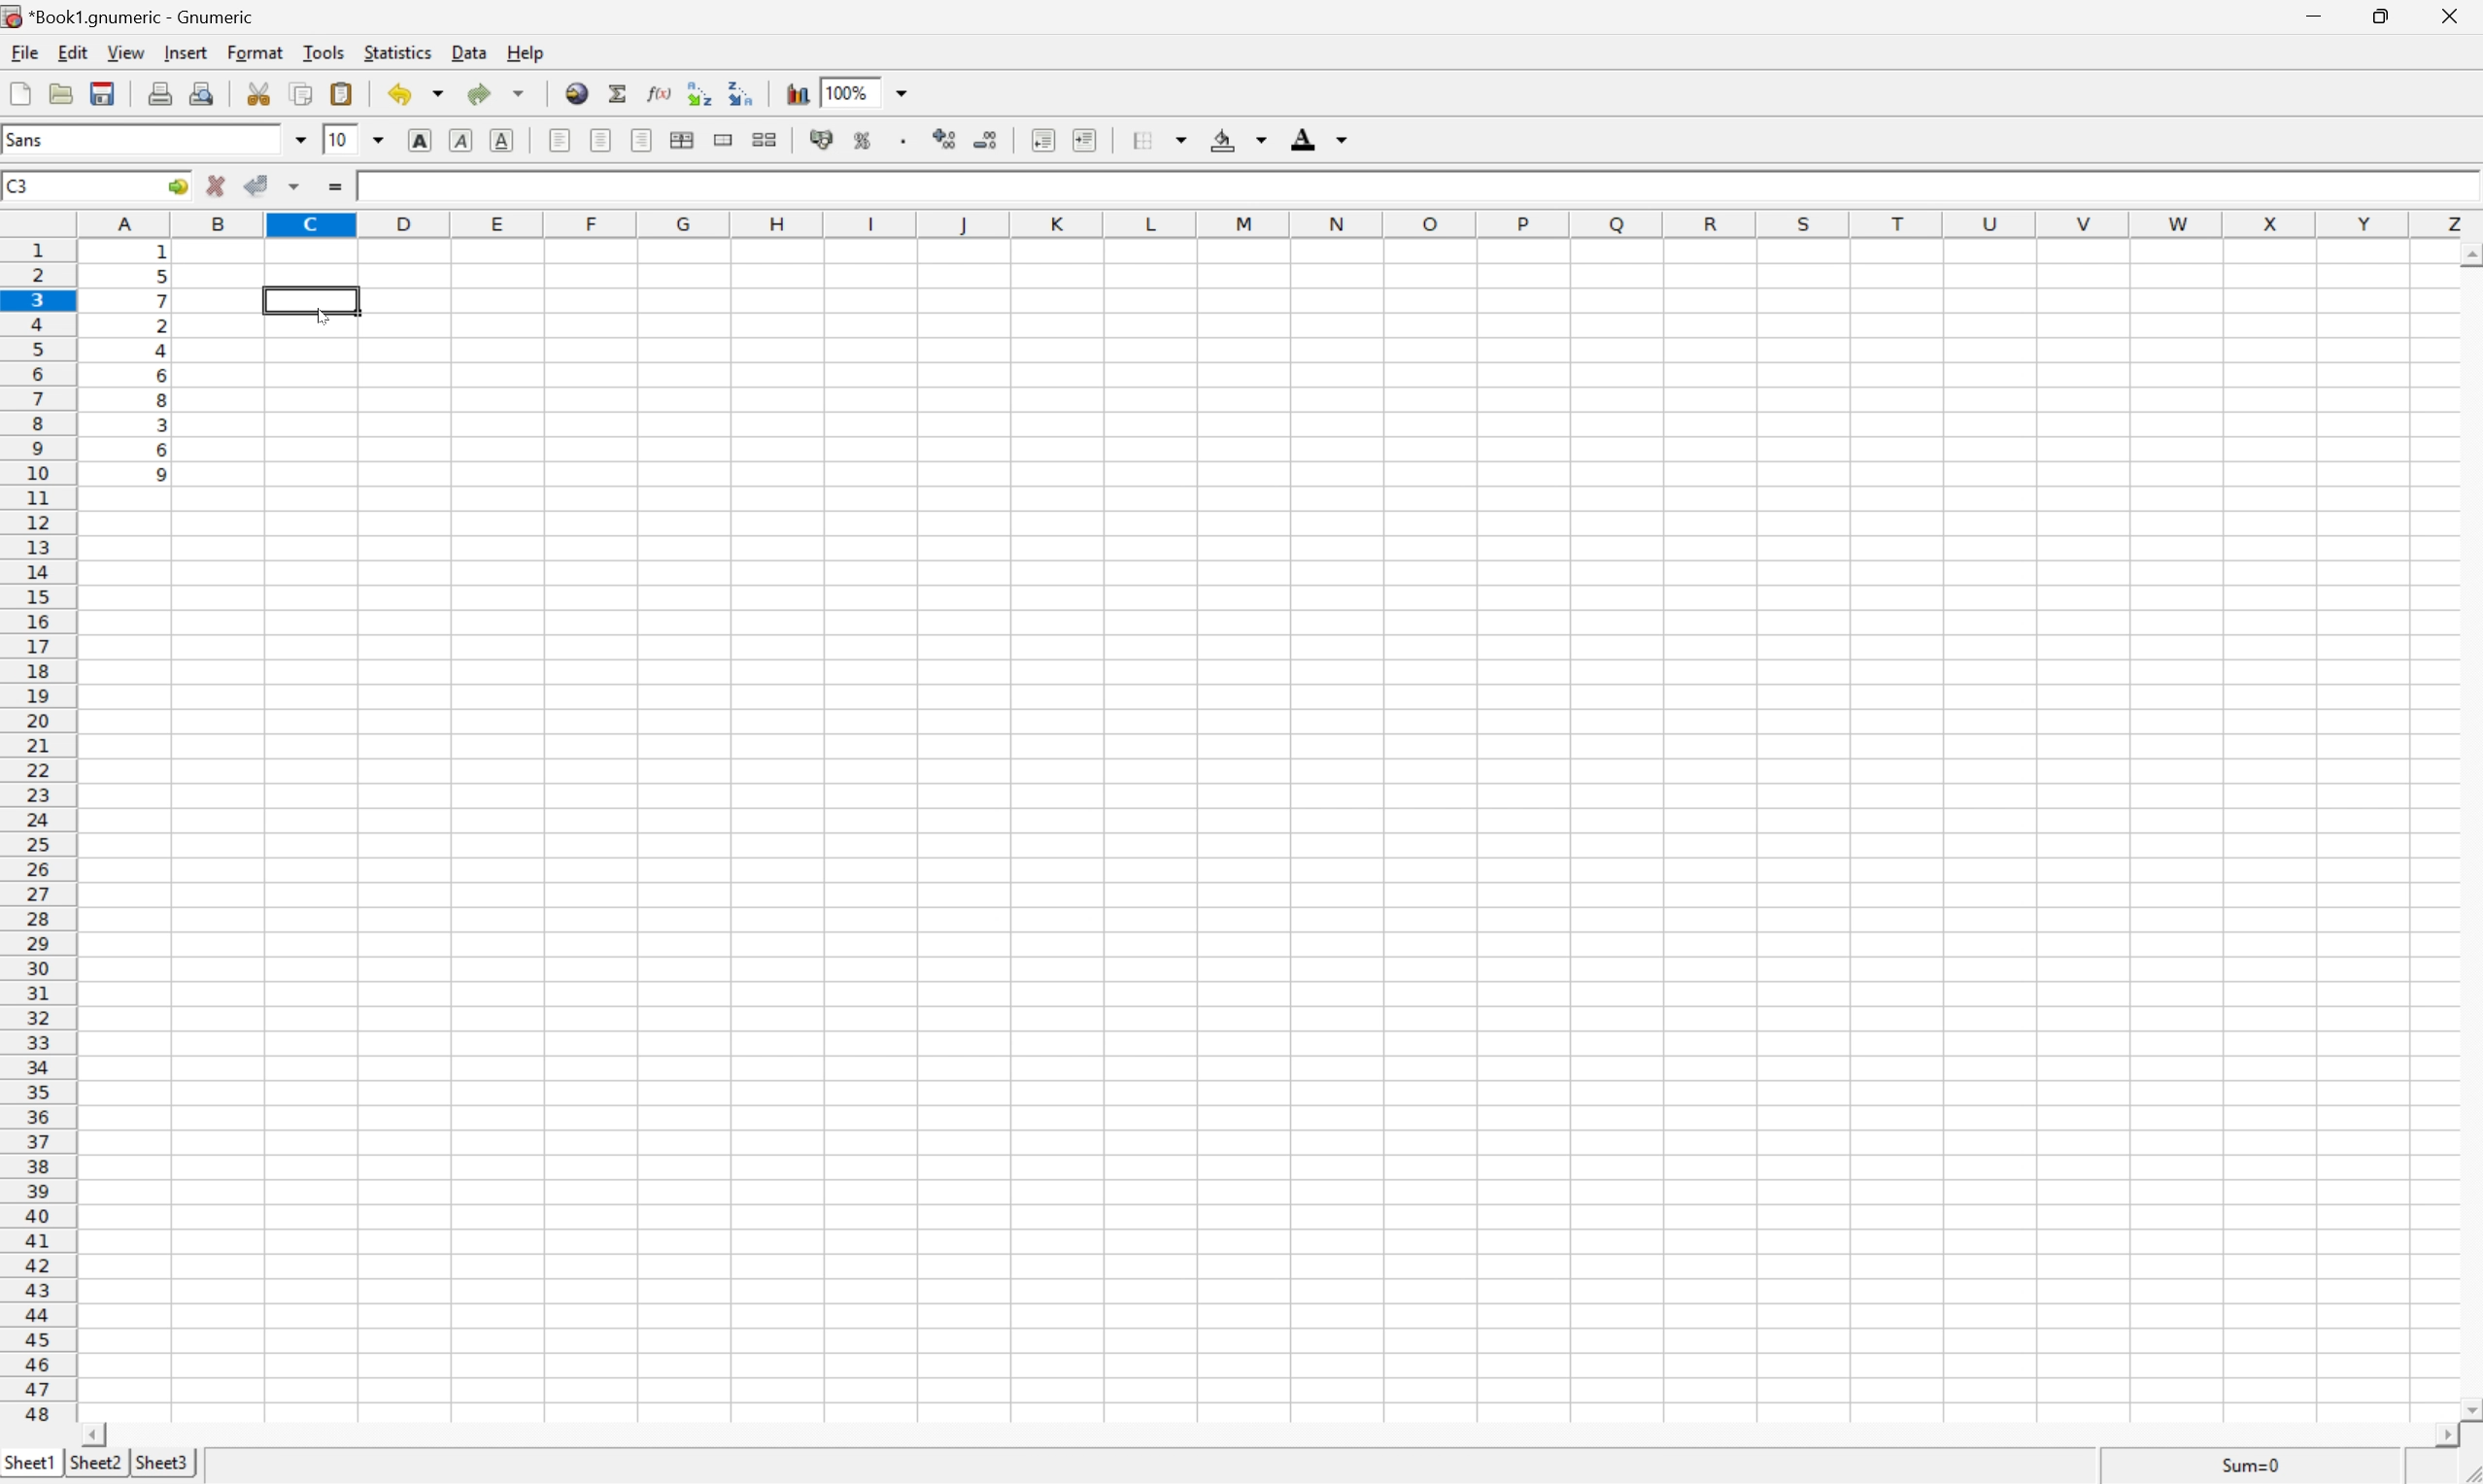 Image resolution: width=2483 pixels, height=1484 pixels. Describe the element at coordinates (163, 1460) in the screenshot. I see `sheet3` at that location.